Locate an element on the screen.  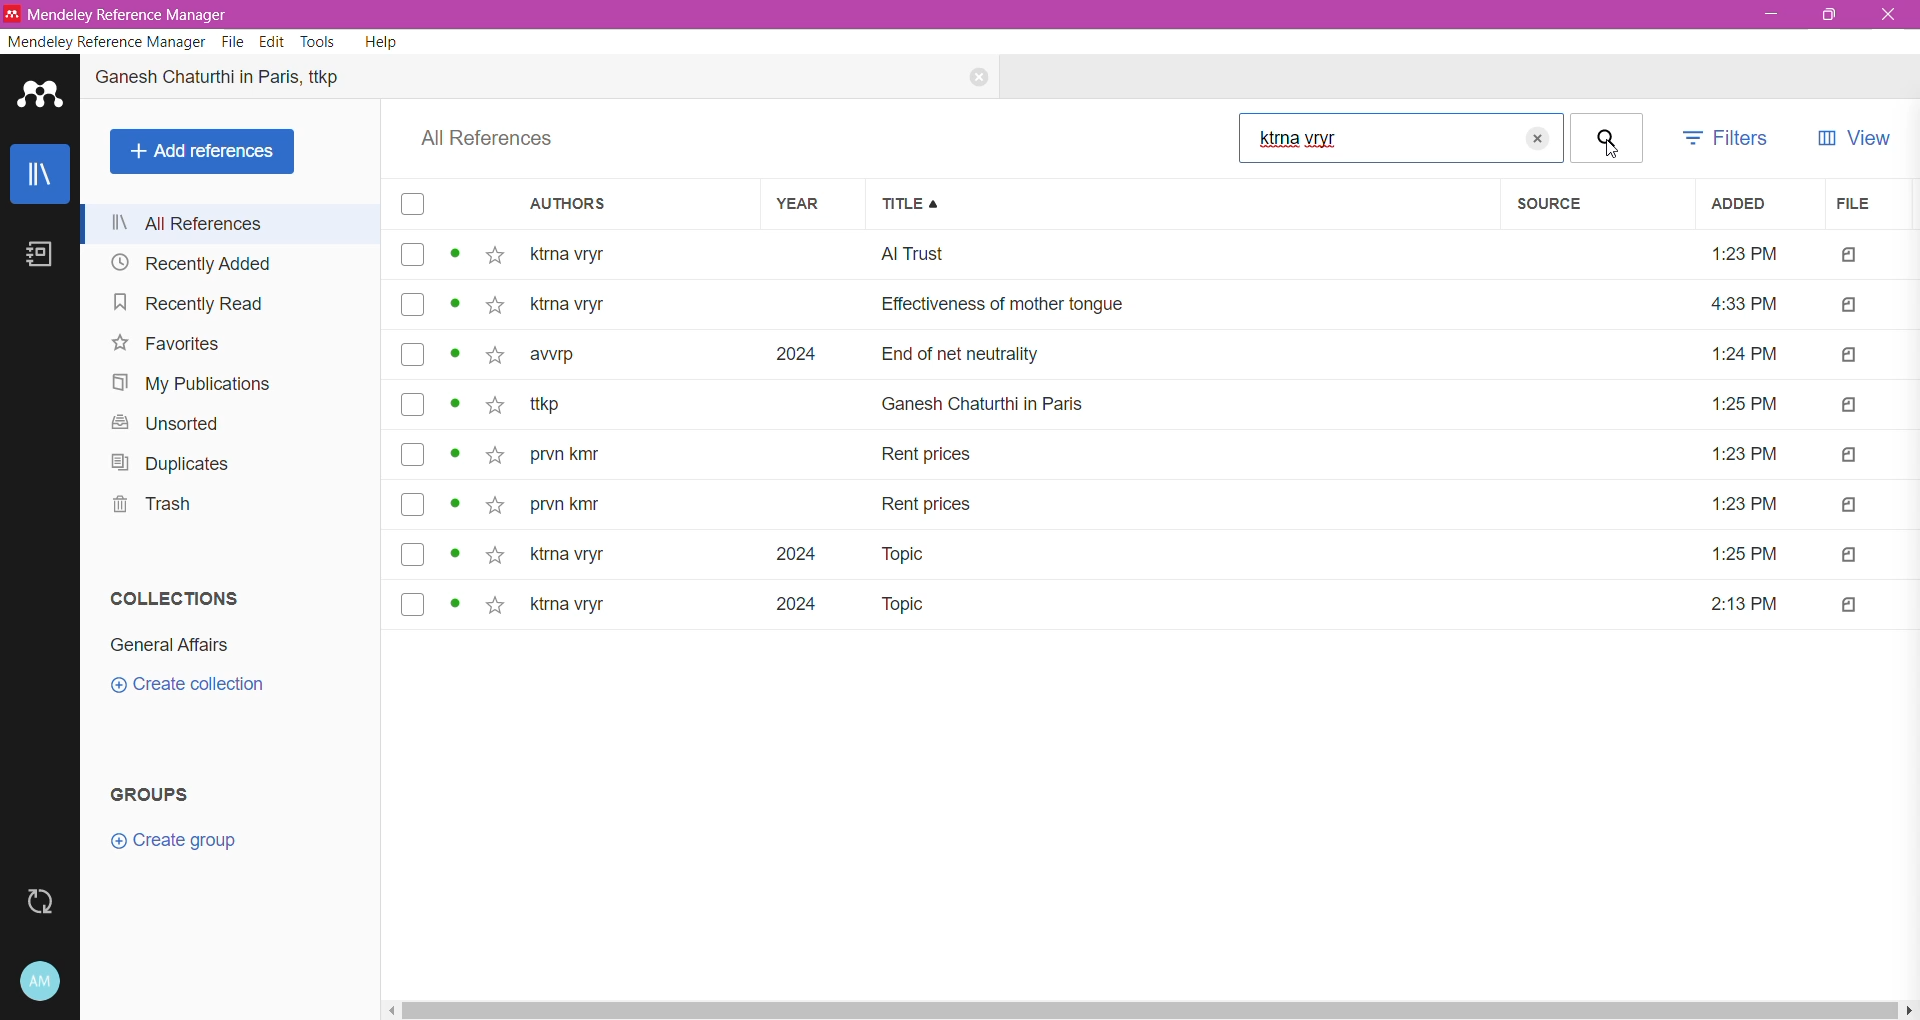
Edit is located at coordinates (271, 42).